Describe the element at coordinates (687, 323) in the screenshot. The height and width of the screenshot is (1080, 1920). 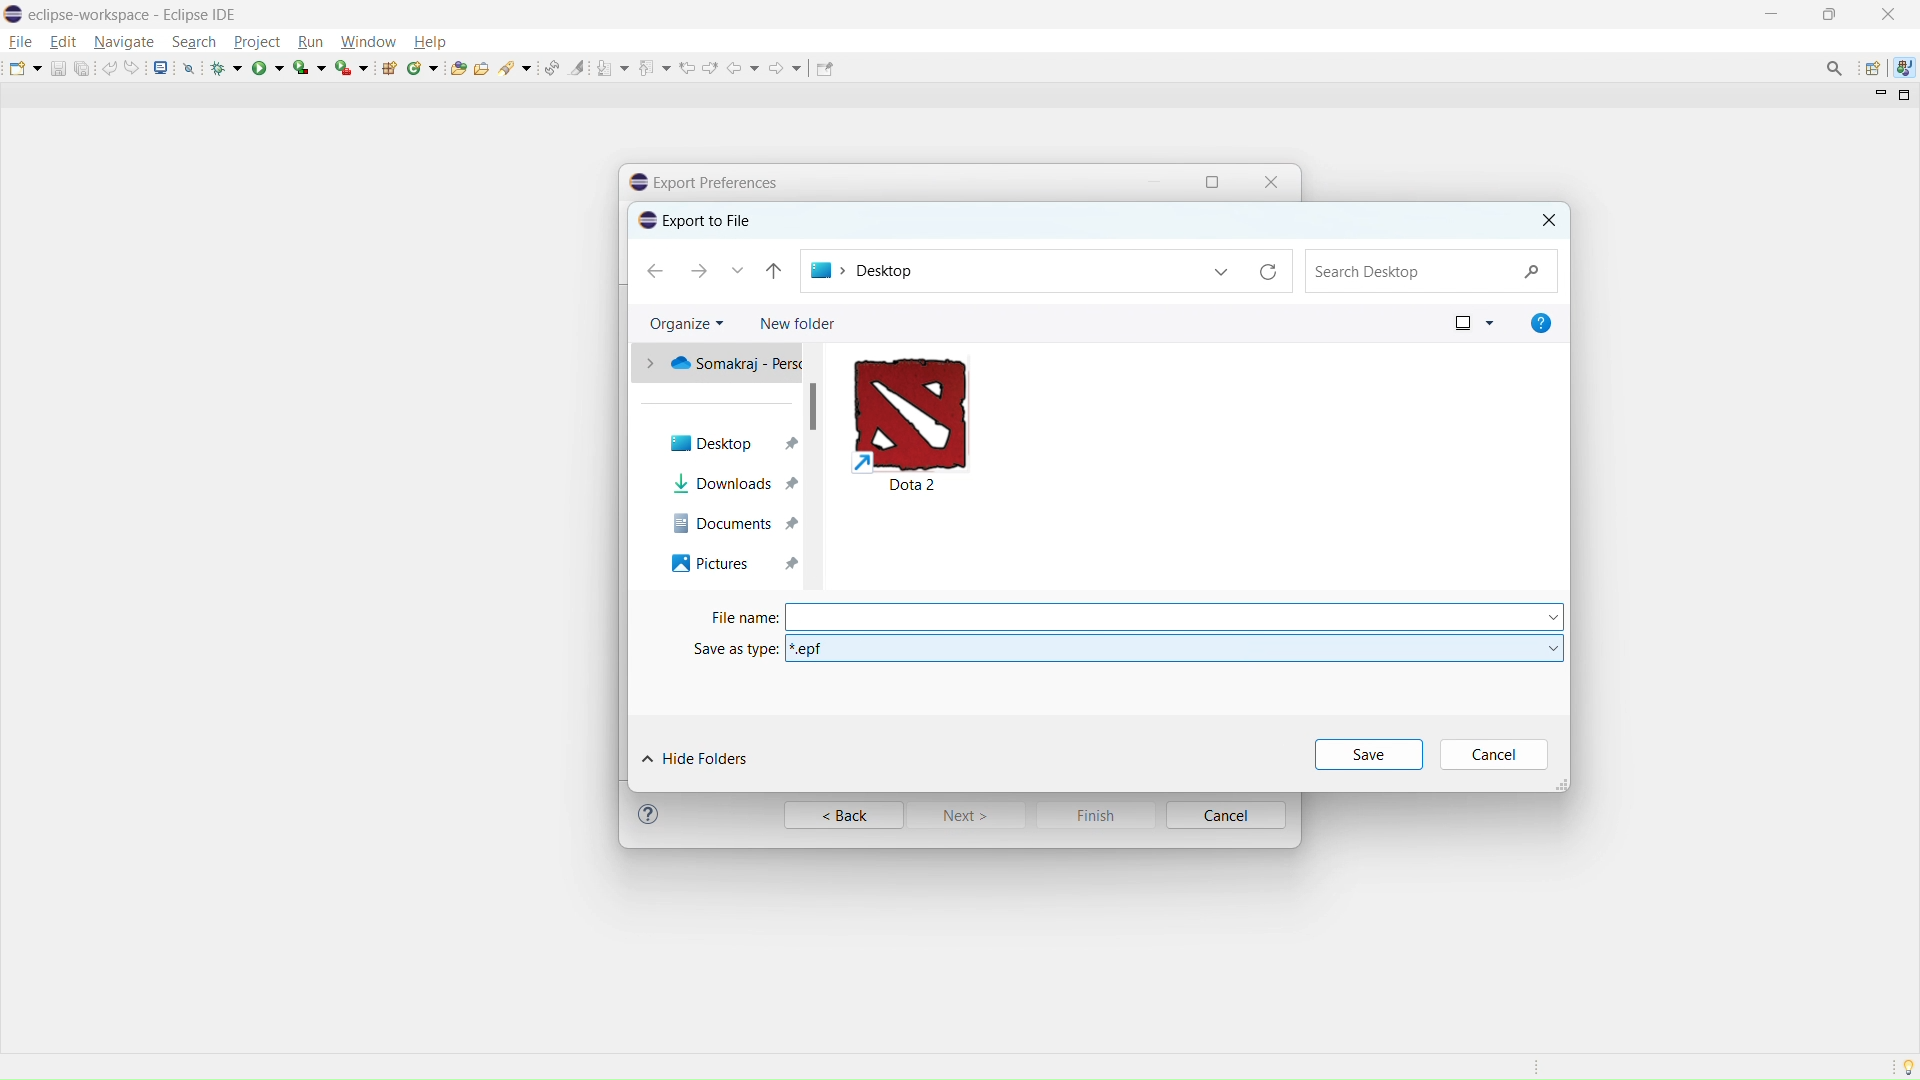
I see `Organize` at that location.